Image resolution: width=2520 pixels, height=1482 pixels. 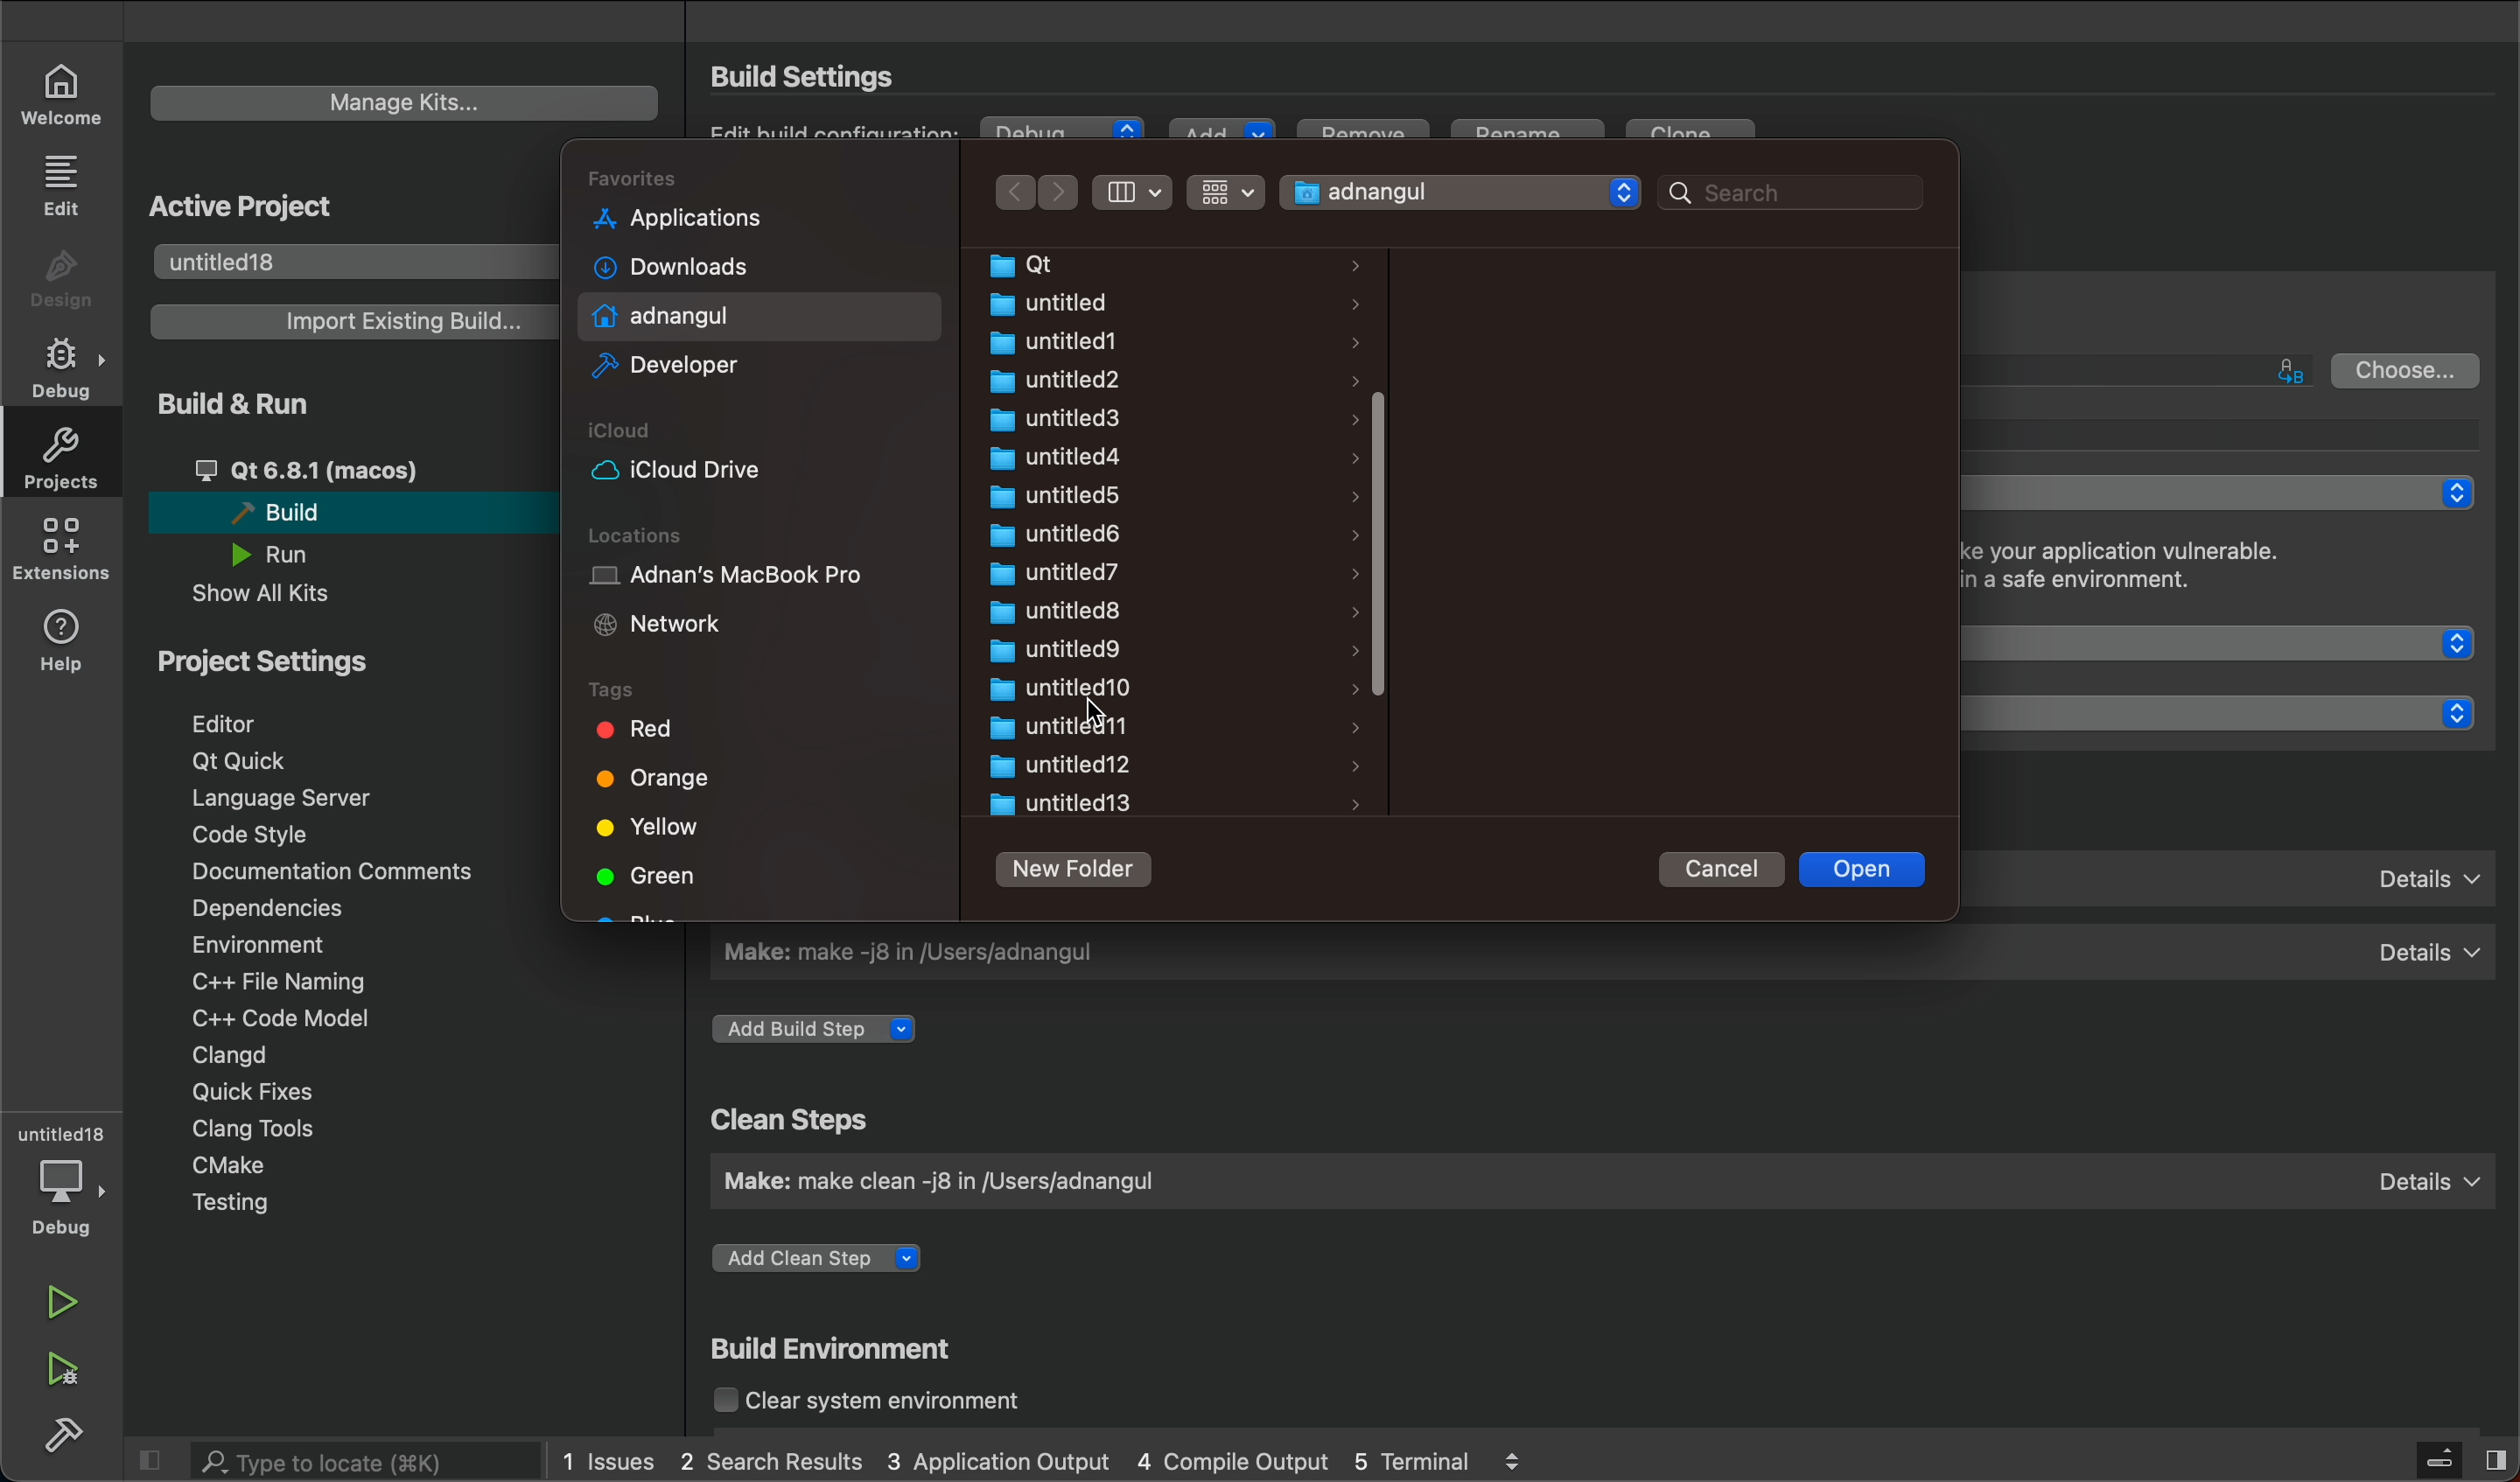 I want to click on clear system environment, so click(x=892, y=1404).